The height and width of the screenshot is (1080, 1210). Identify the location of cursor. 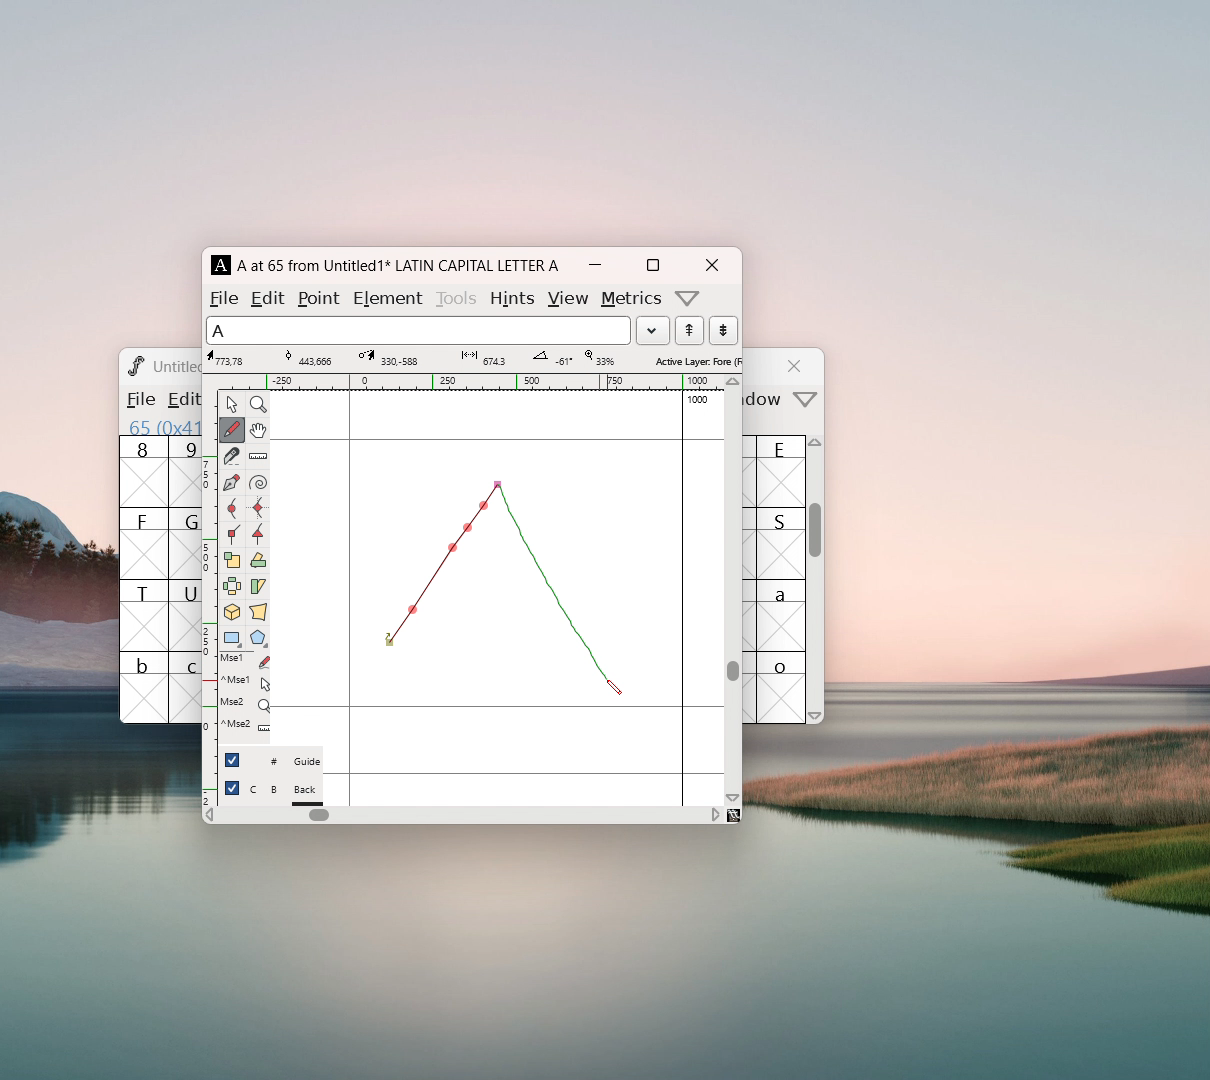
(614, 688).